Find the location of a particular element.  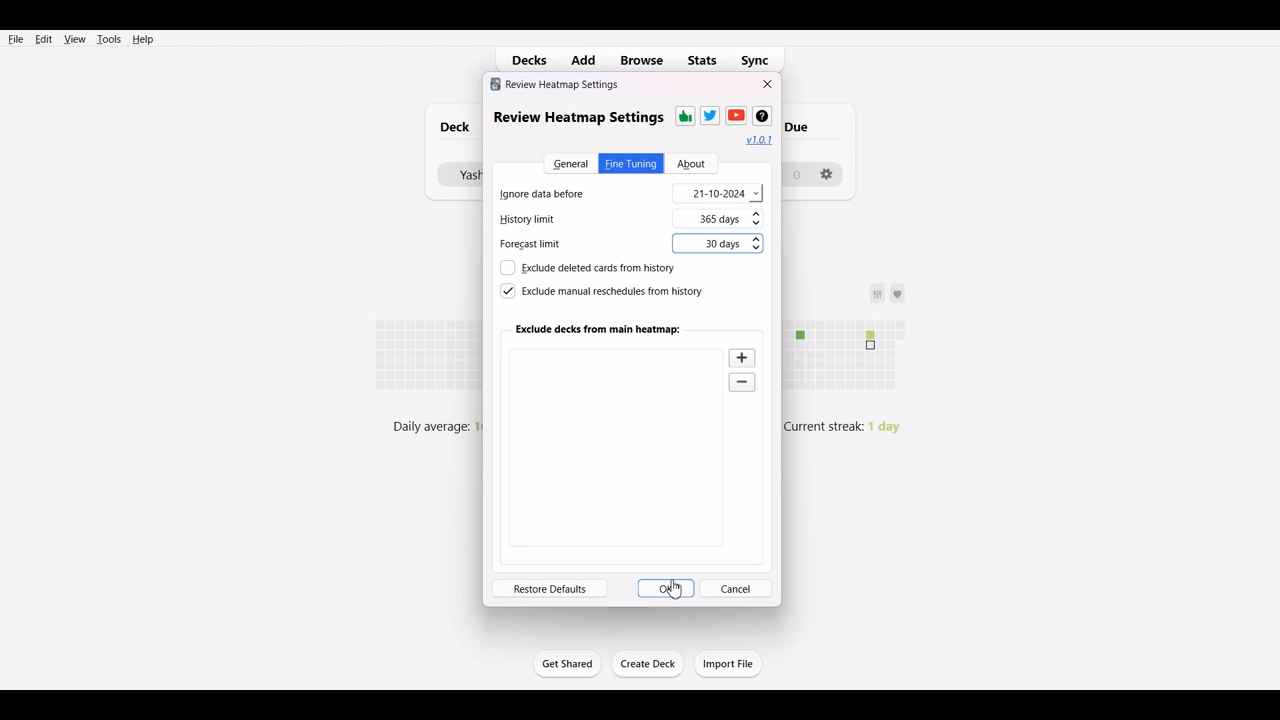

settings is located at coordinates (828, 169).